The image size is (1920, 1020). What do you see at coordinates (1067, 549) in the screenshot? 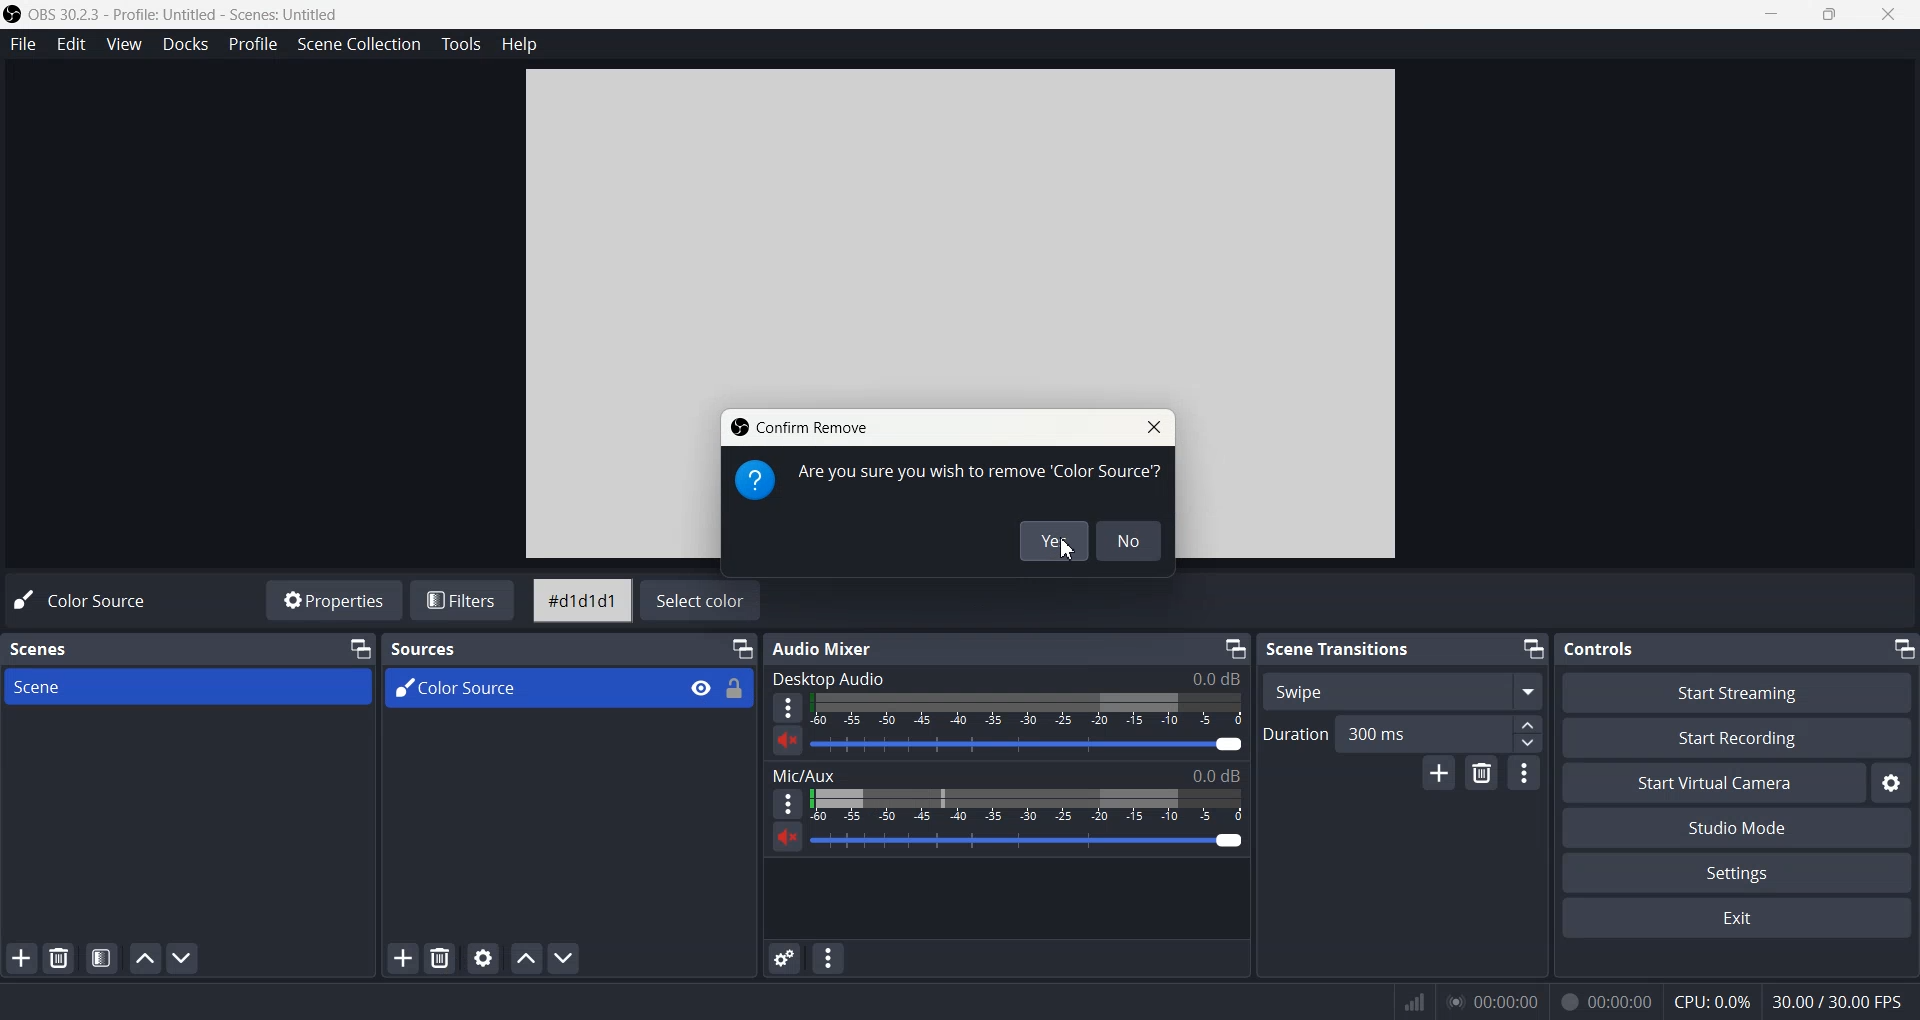
I see `Cursor` at bounding box center [1067, 549].